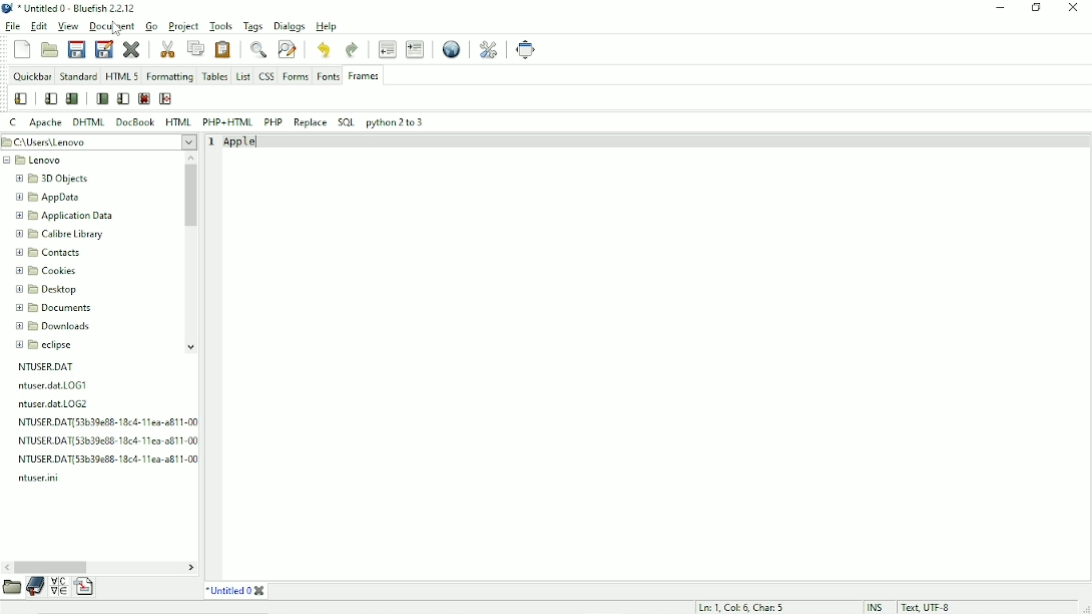  What do you see at coordinates (242, 77) in the screenshot?
I see `List` at bounding box center [242, 77].